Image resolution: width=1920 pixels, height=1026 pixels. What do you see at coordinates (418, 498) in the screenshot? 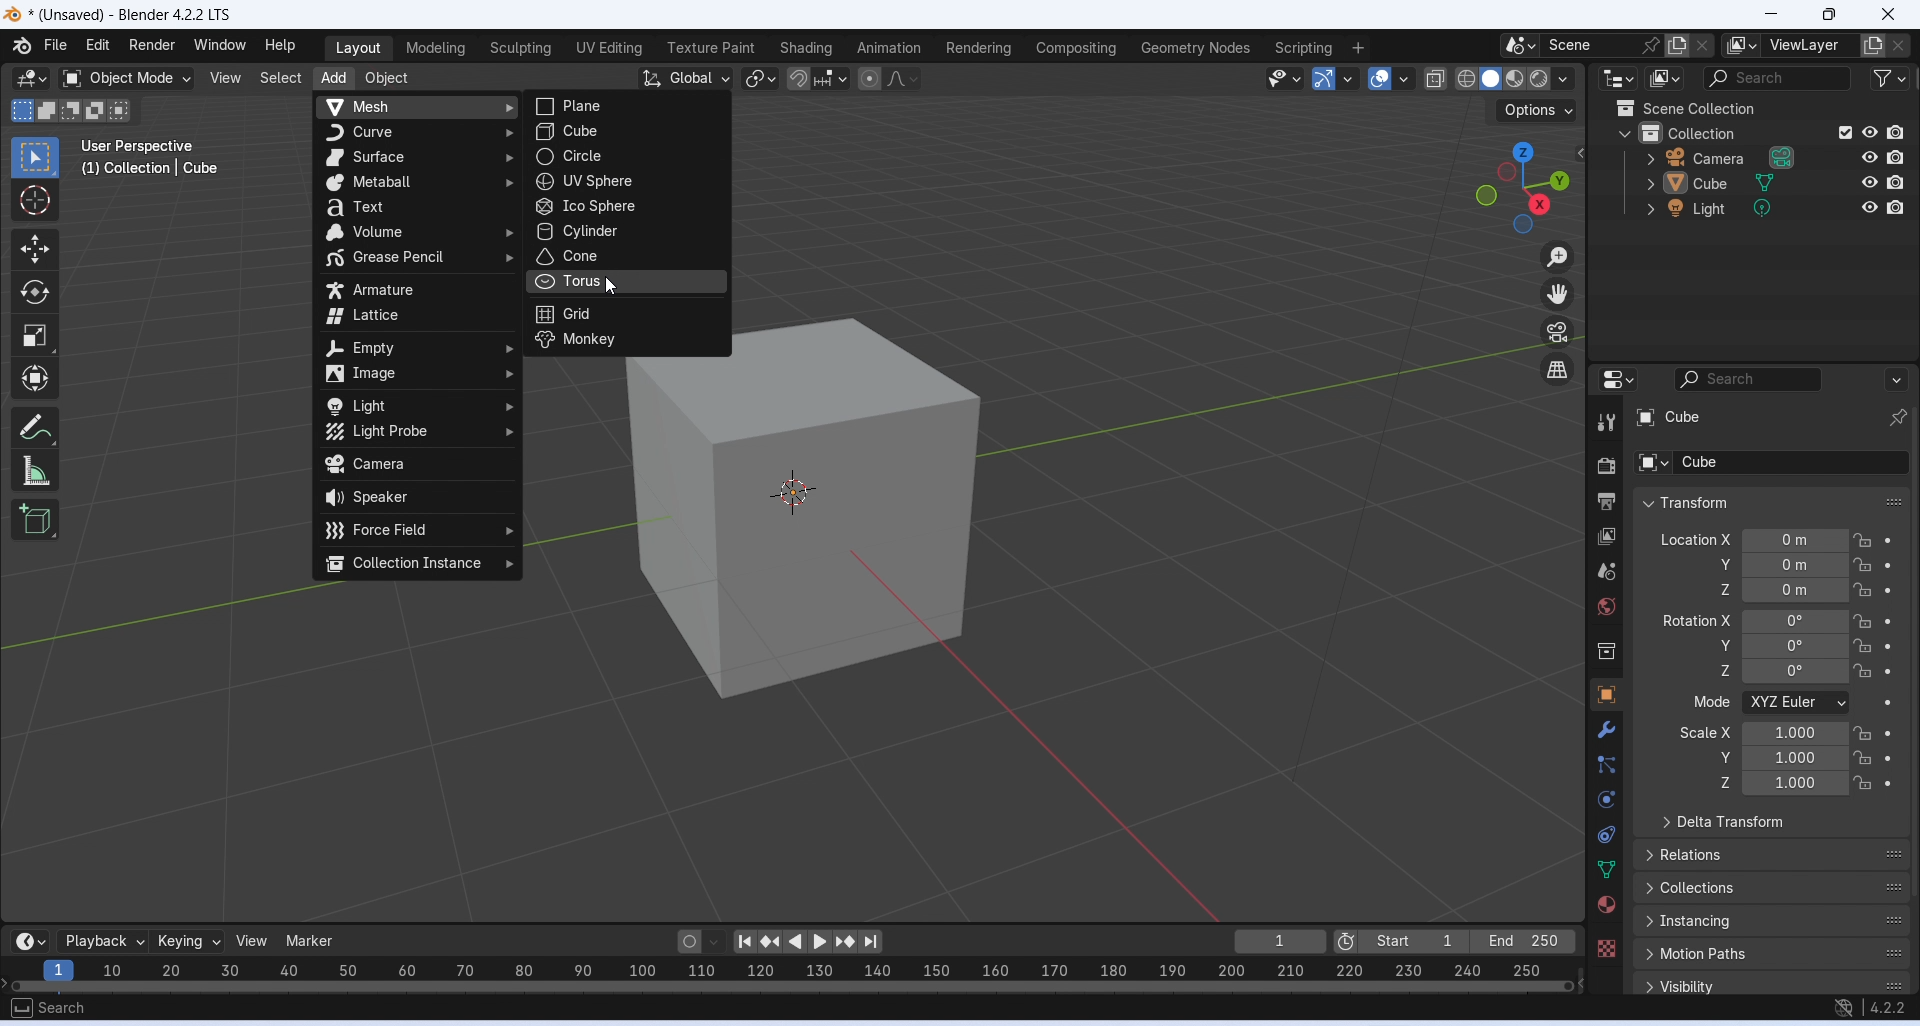
I see `speaker` at bounding box center [418, 498].